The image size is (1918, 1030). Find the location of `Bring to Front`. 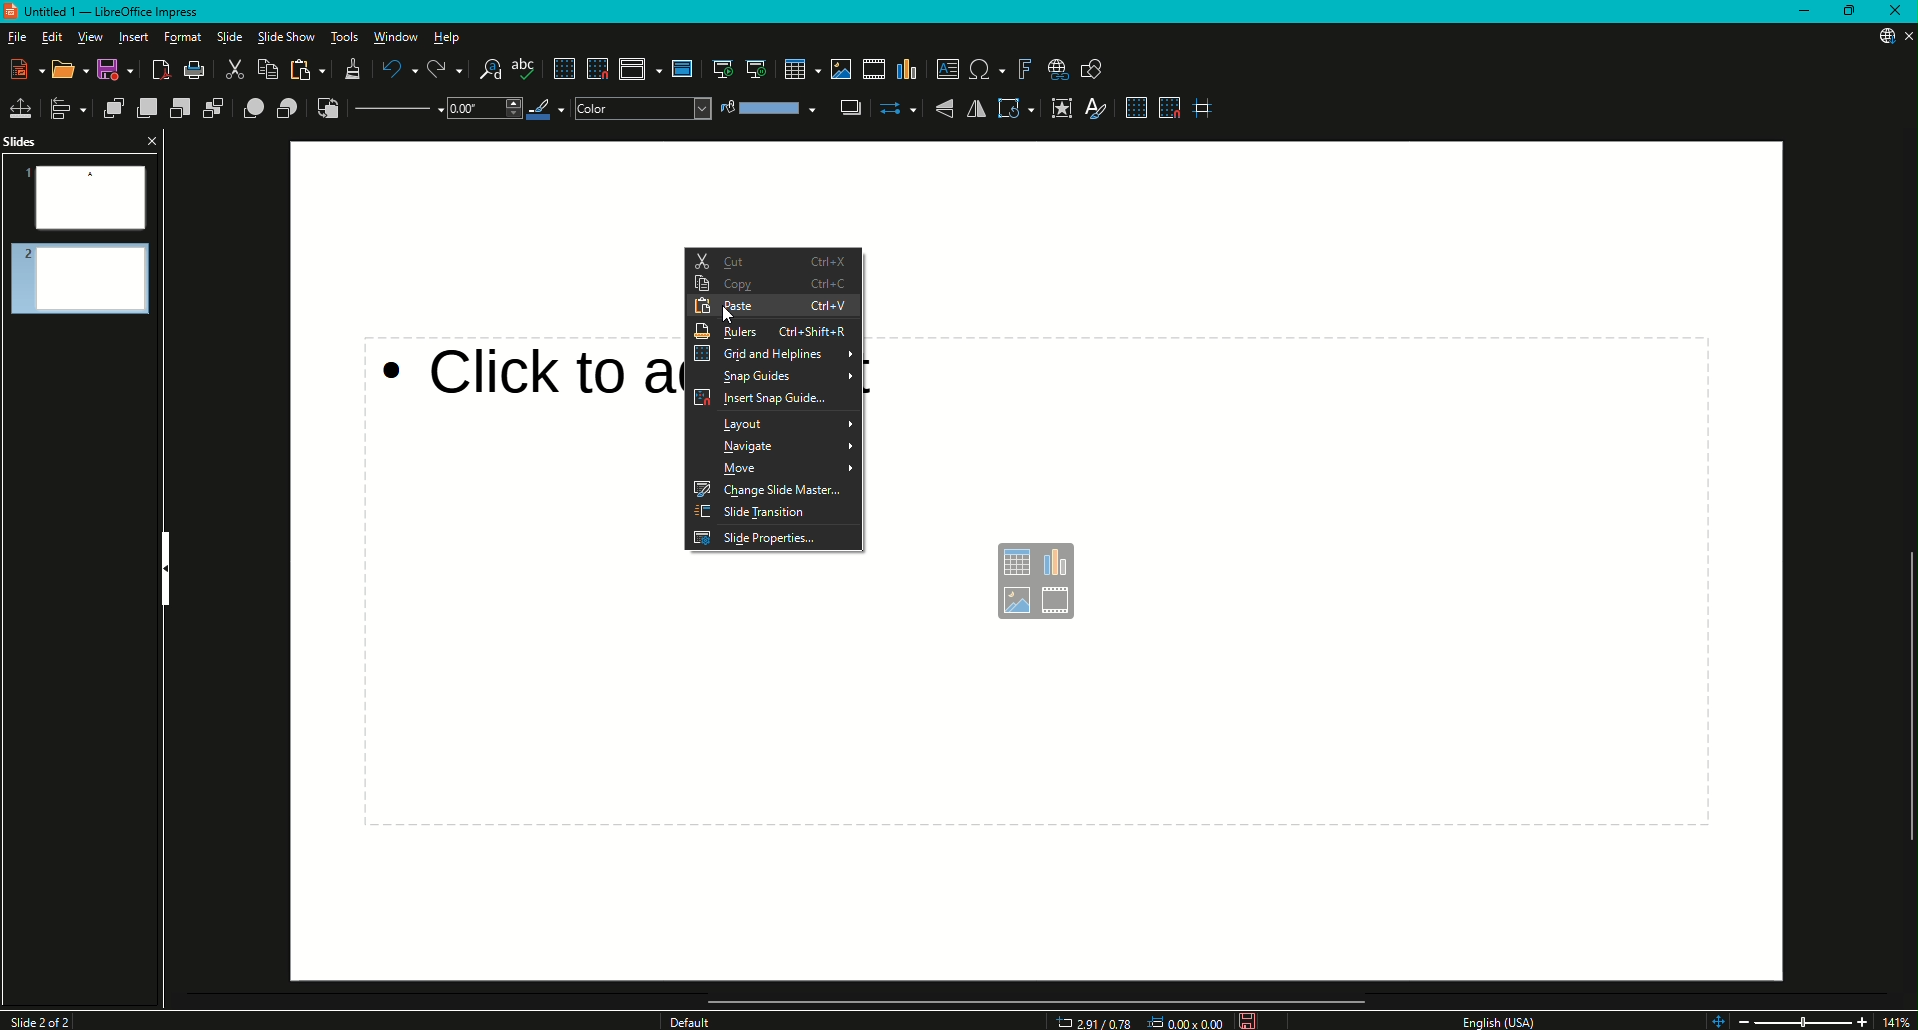

Bring to Front is located at coordinates (110, 108).